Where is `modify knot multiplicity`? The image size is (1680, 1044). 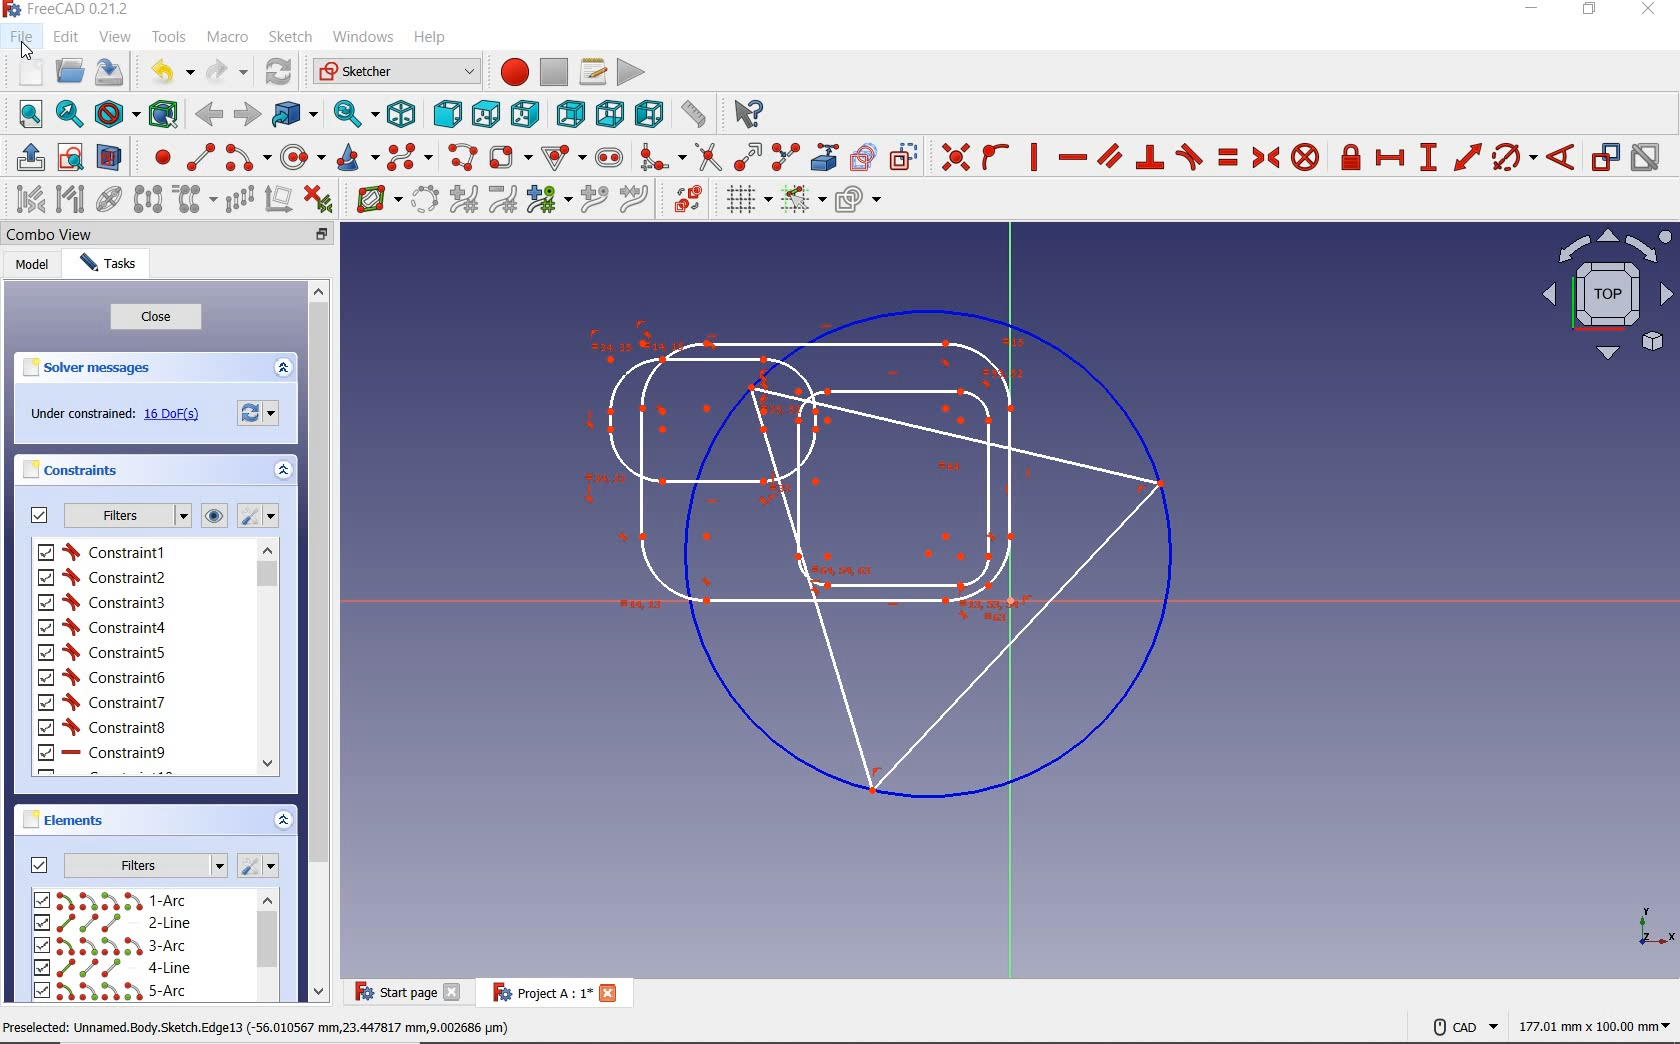
modify knot multiplicity is located at coordinates (546, 201).